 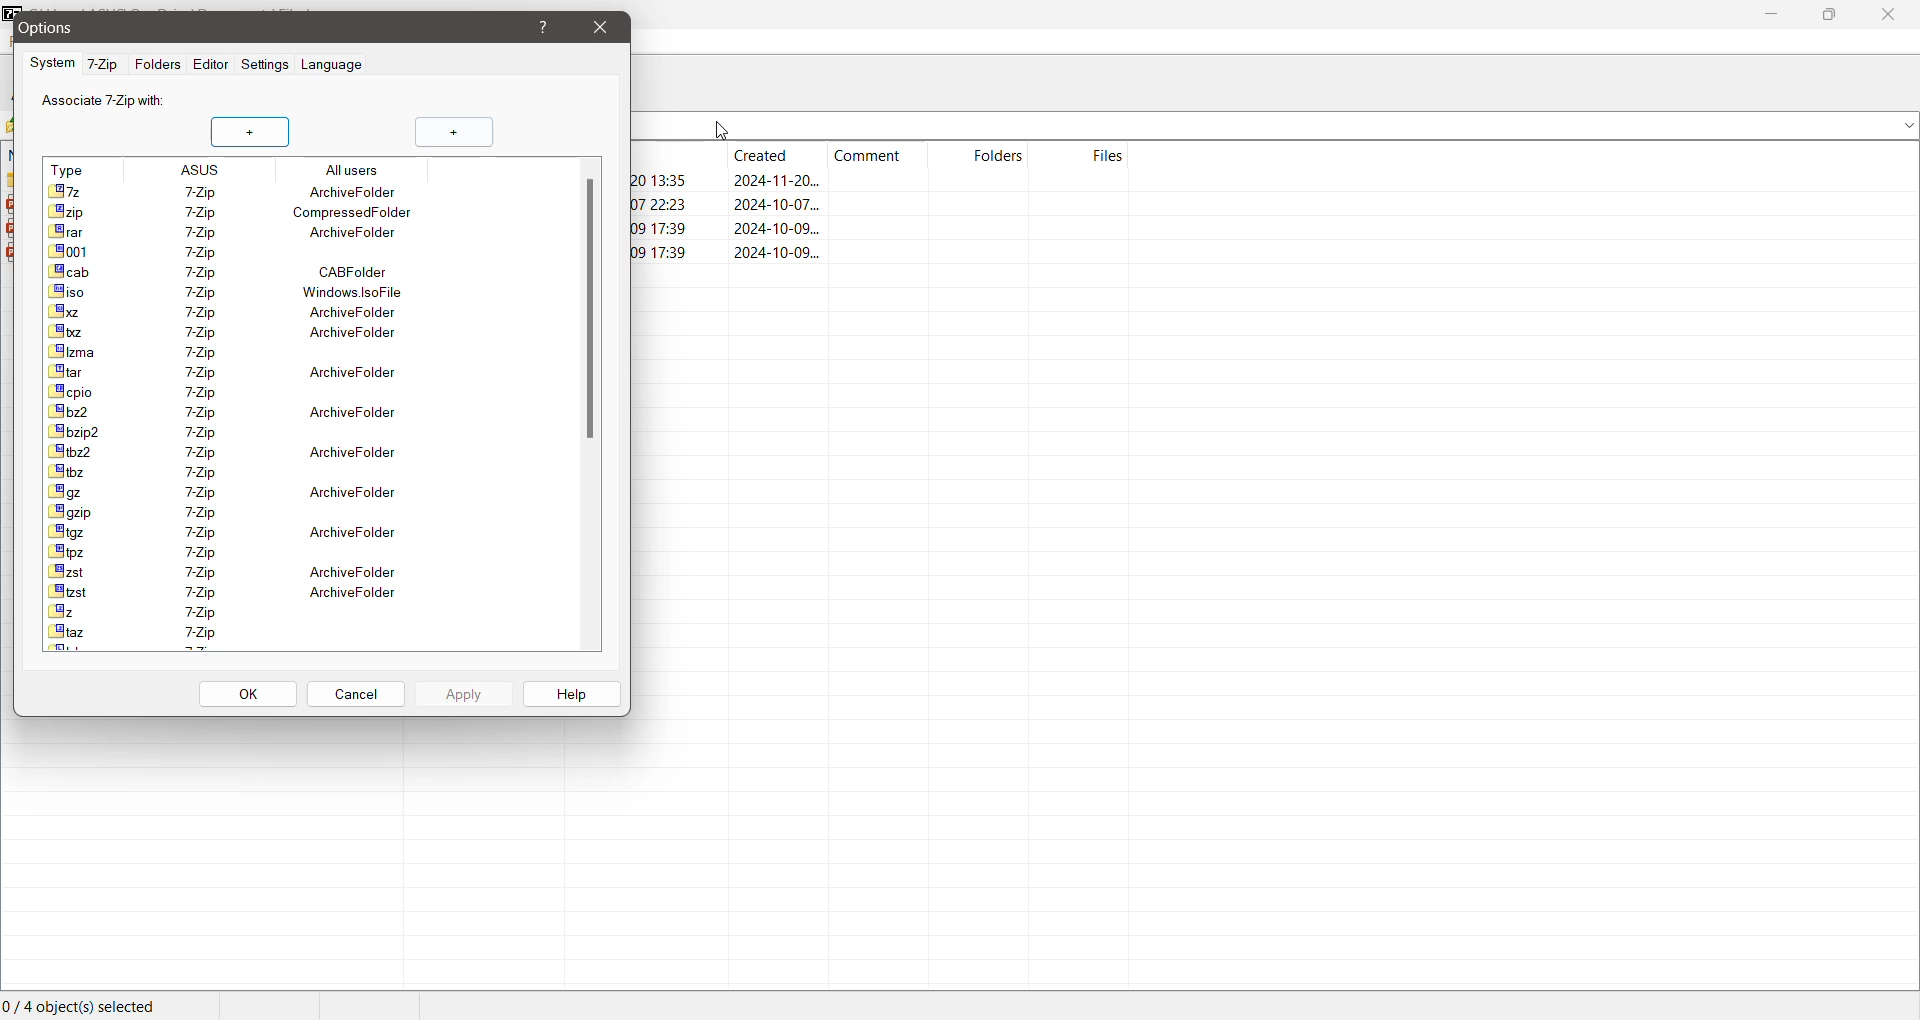 What do you see at coordinates (225, 551) in the screenshot?
I see `Available system details` at bounding box center [225, 551].